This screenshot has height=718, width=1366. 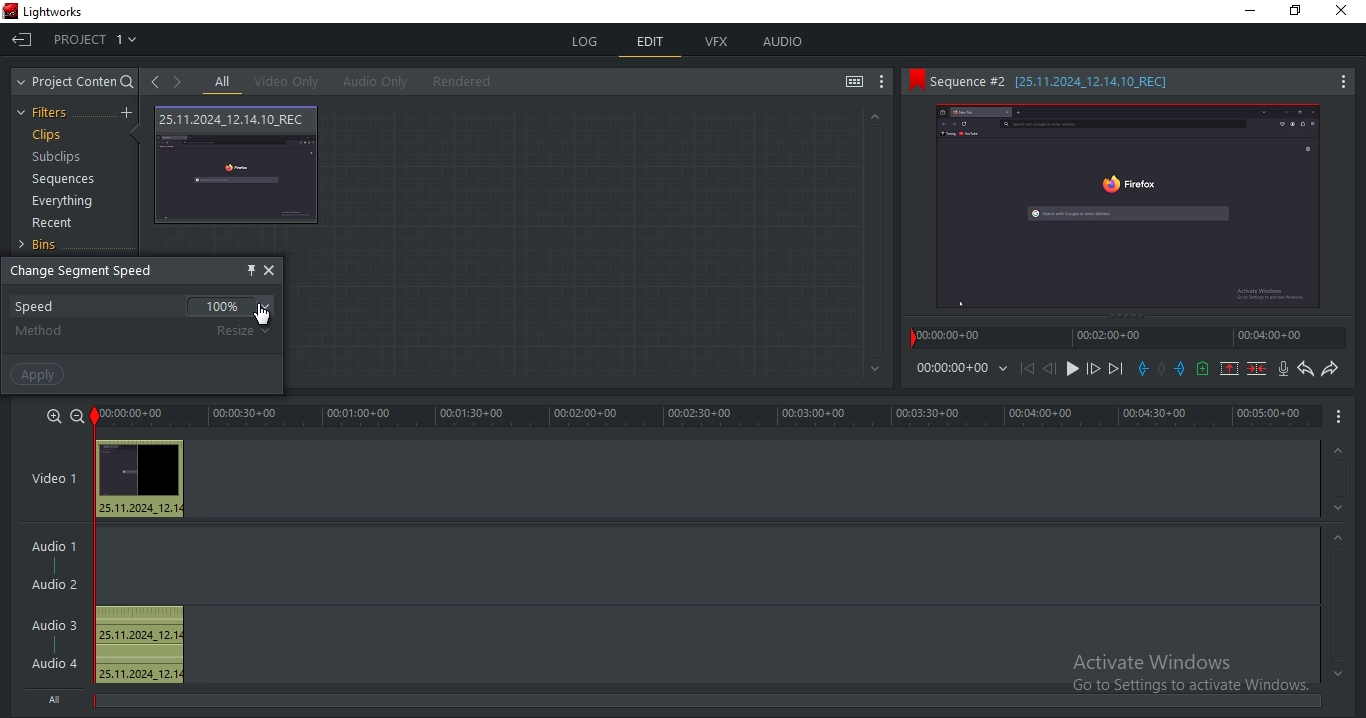 What do you see at coordinates (377, 81) in the screenshot?
I see `audio only` at bounding box center [377, 81].